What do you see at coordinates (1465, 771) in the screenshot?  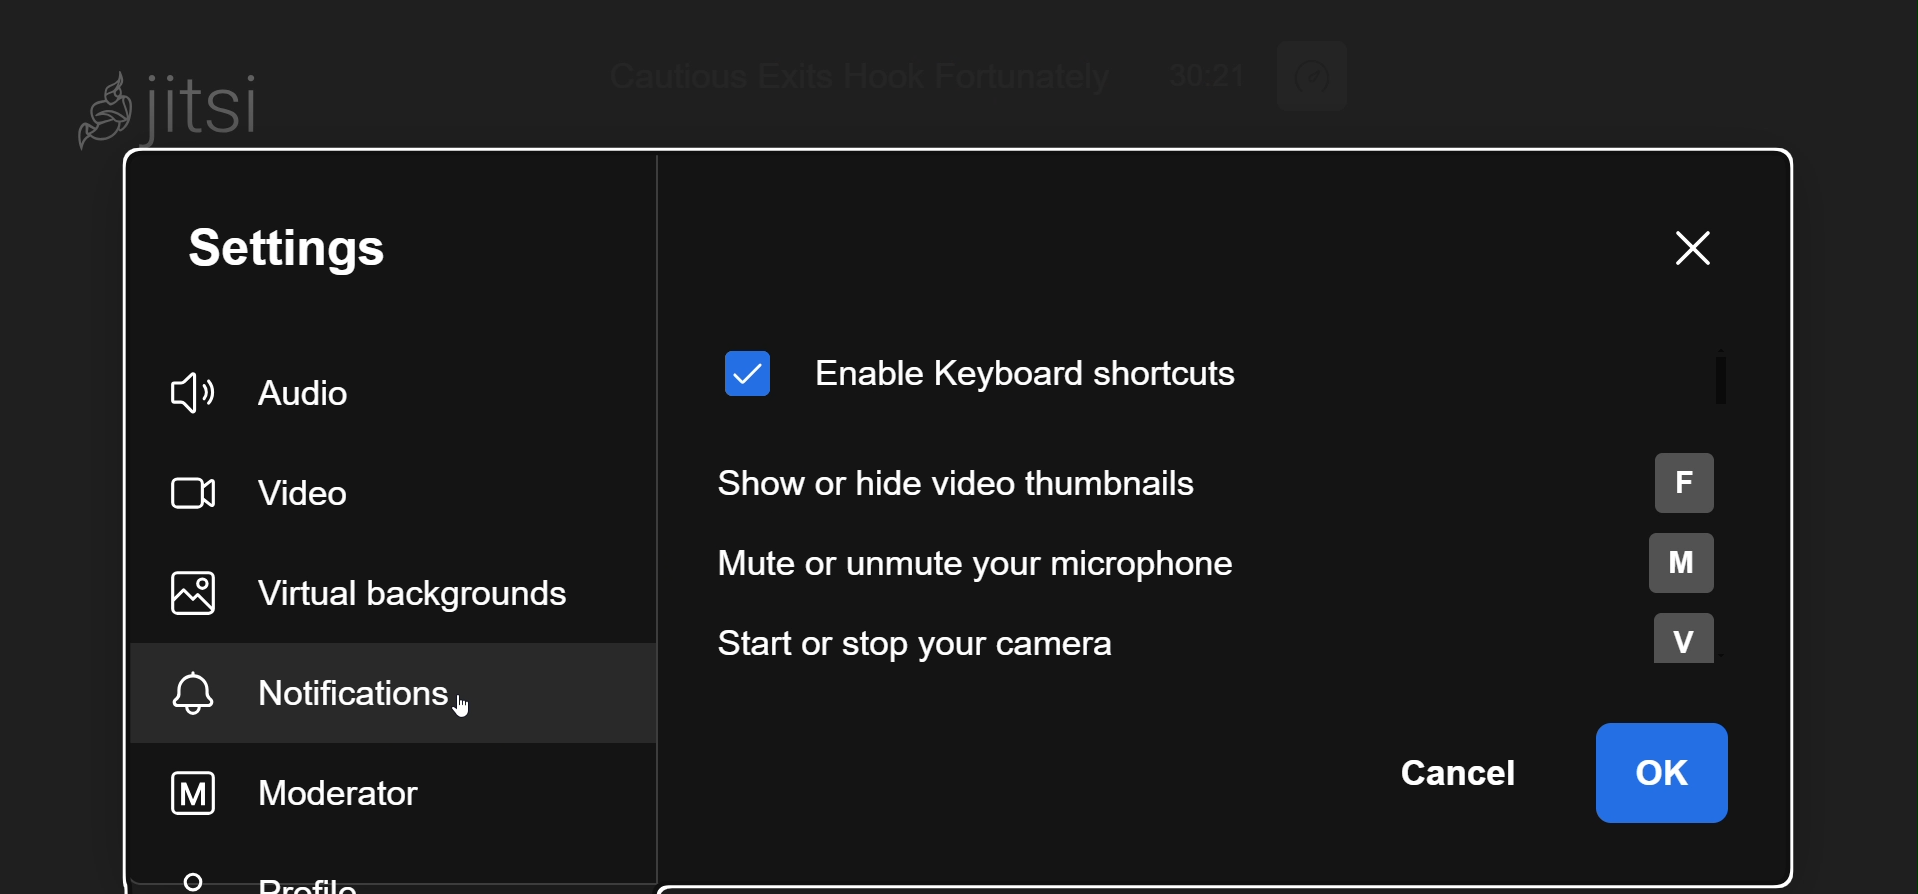 I see `cancel` at bounding box center [1465, 771].